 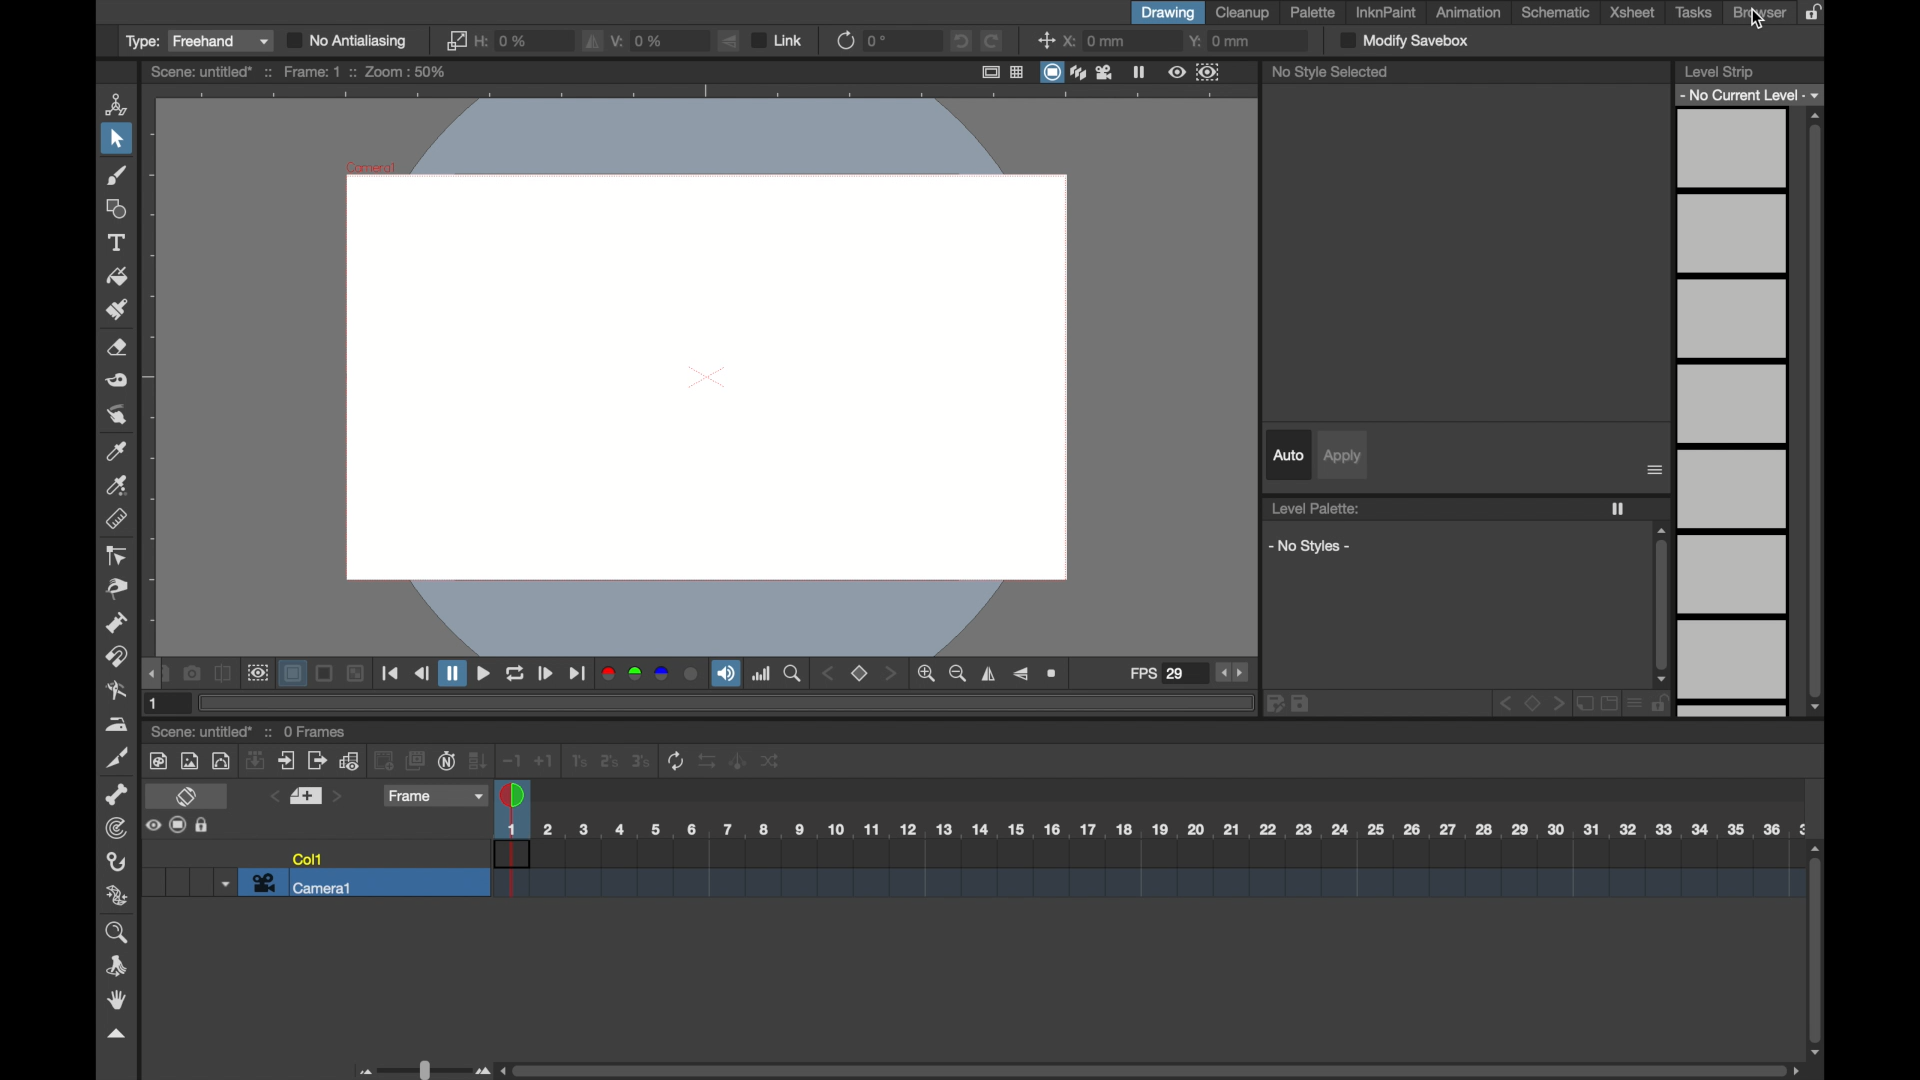 I want to click on layers, so click(x=1077, y=73).